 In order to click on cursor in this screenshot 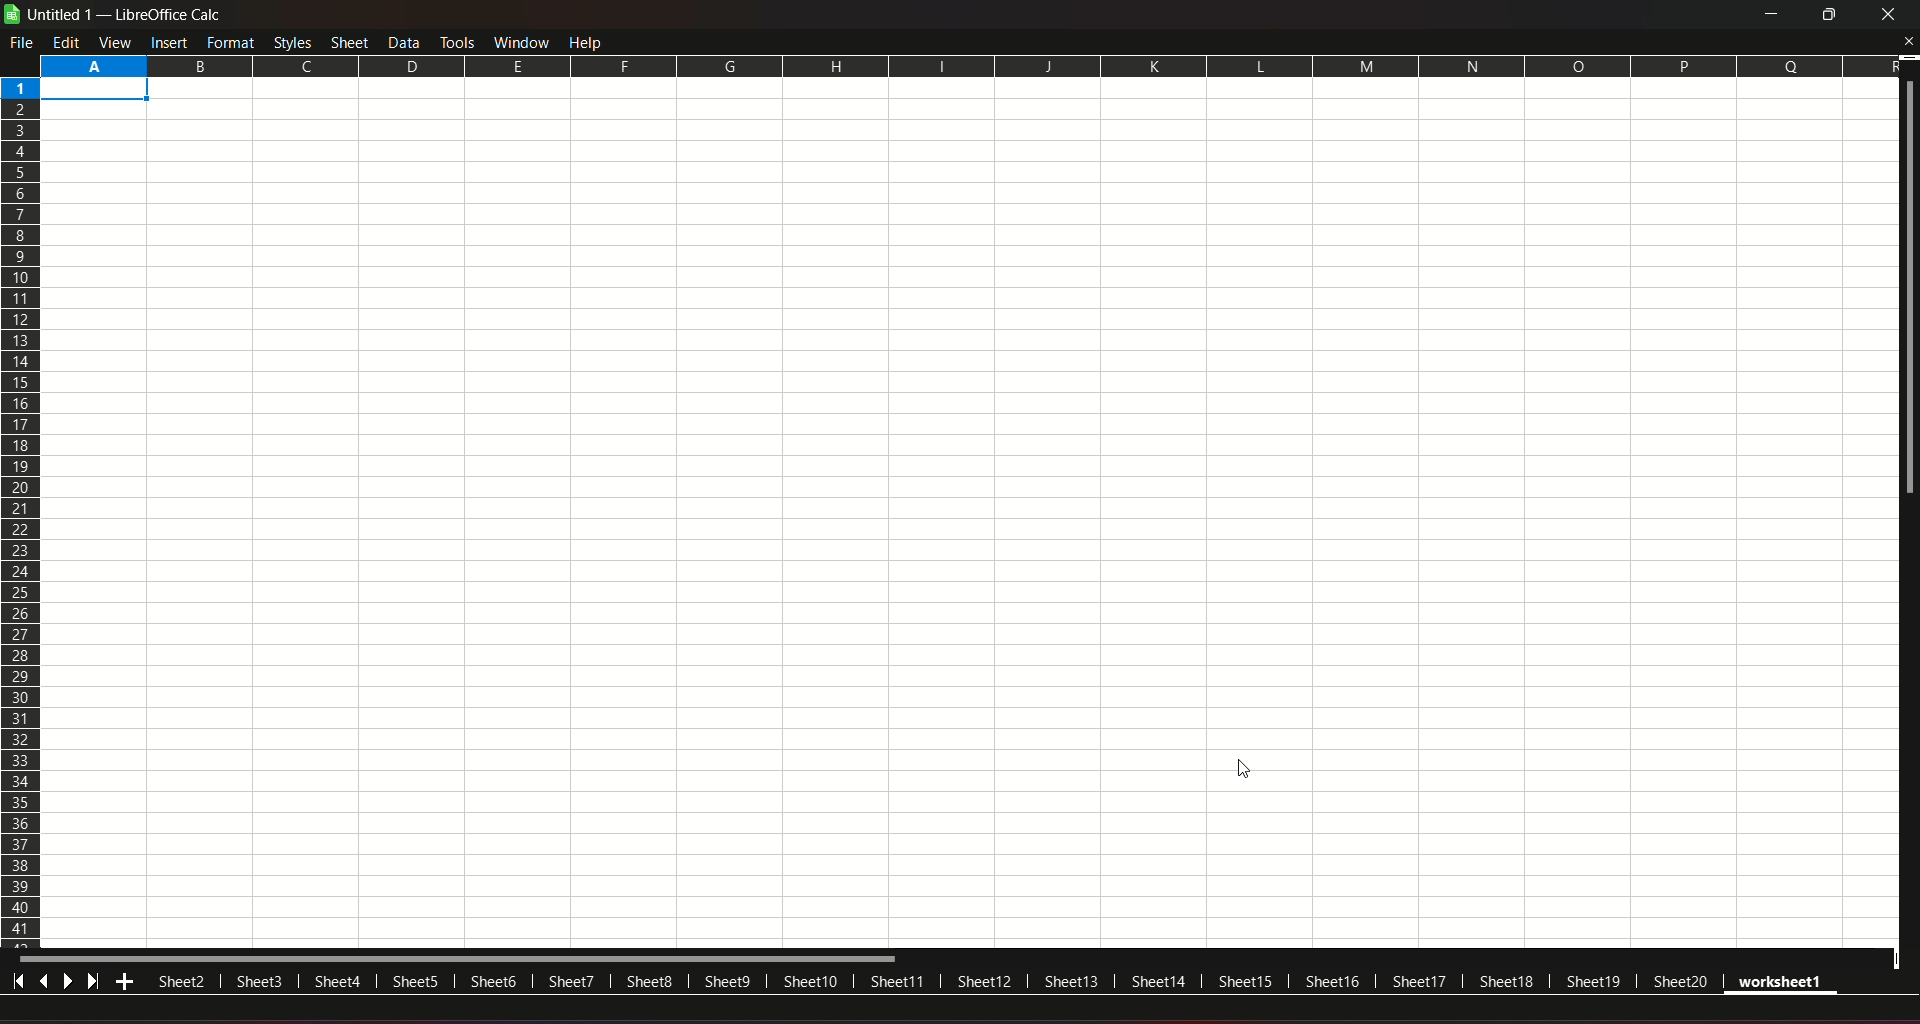, I will do `click(1246, 771)`.